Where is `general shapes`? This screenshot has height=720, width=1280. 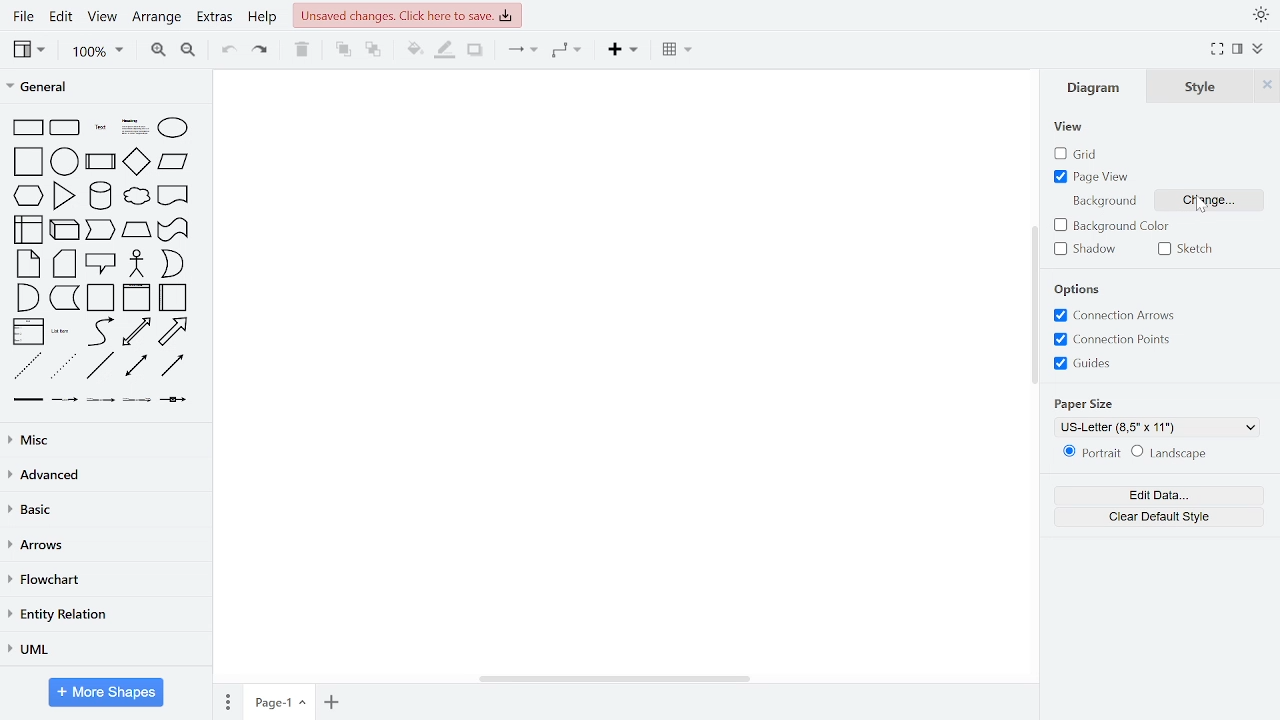 general shapes is located at coordinates (25, 368).